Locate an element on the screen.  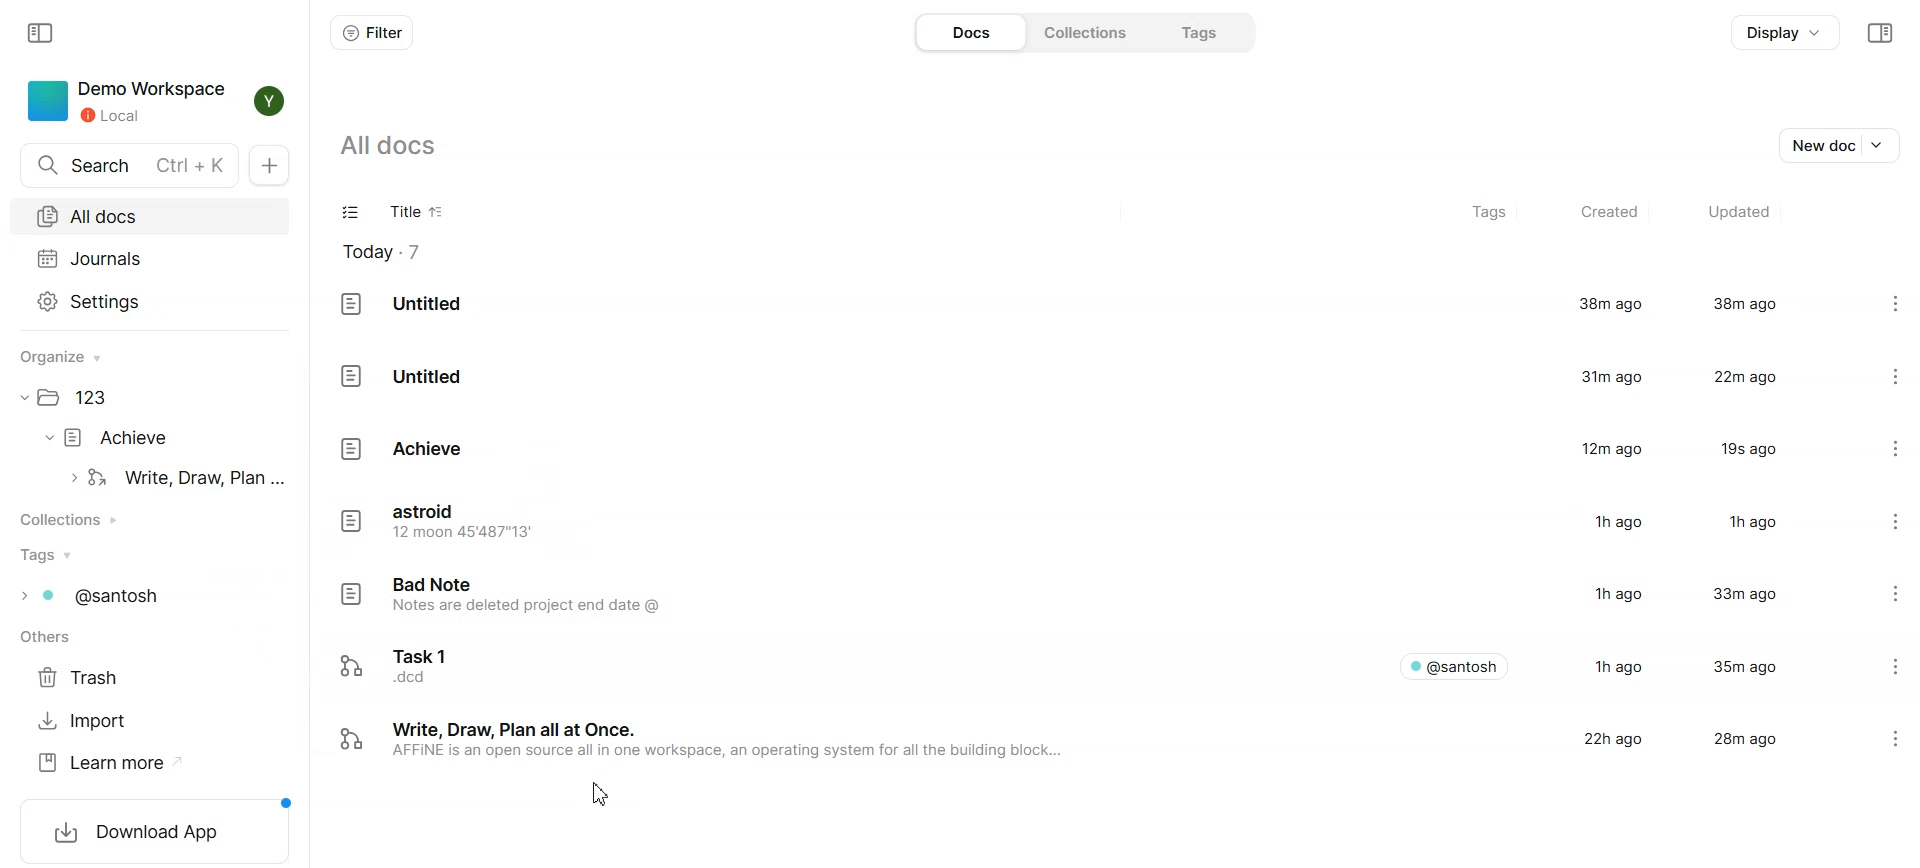
Today  is located at coordinates (393, 252).